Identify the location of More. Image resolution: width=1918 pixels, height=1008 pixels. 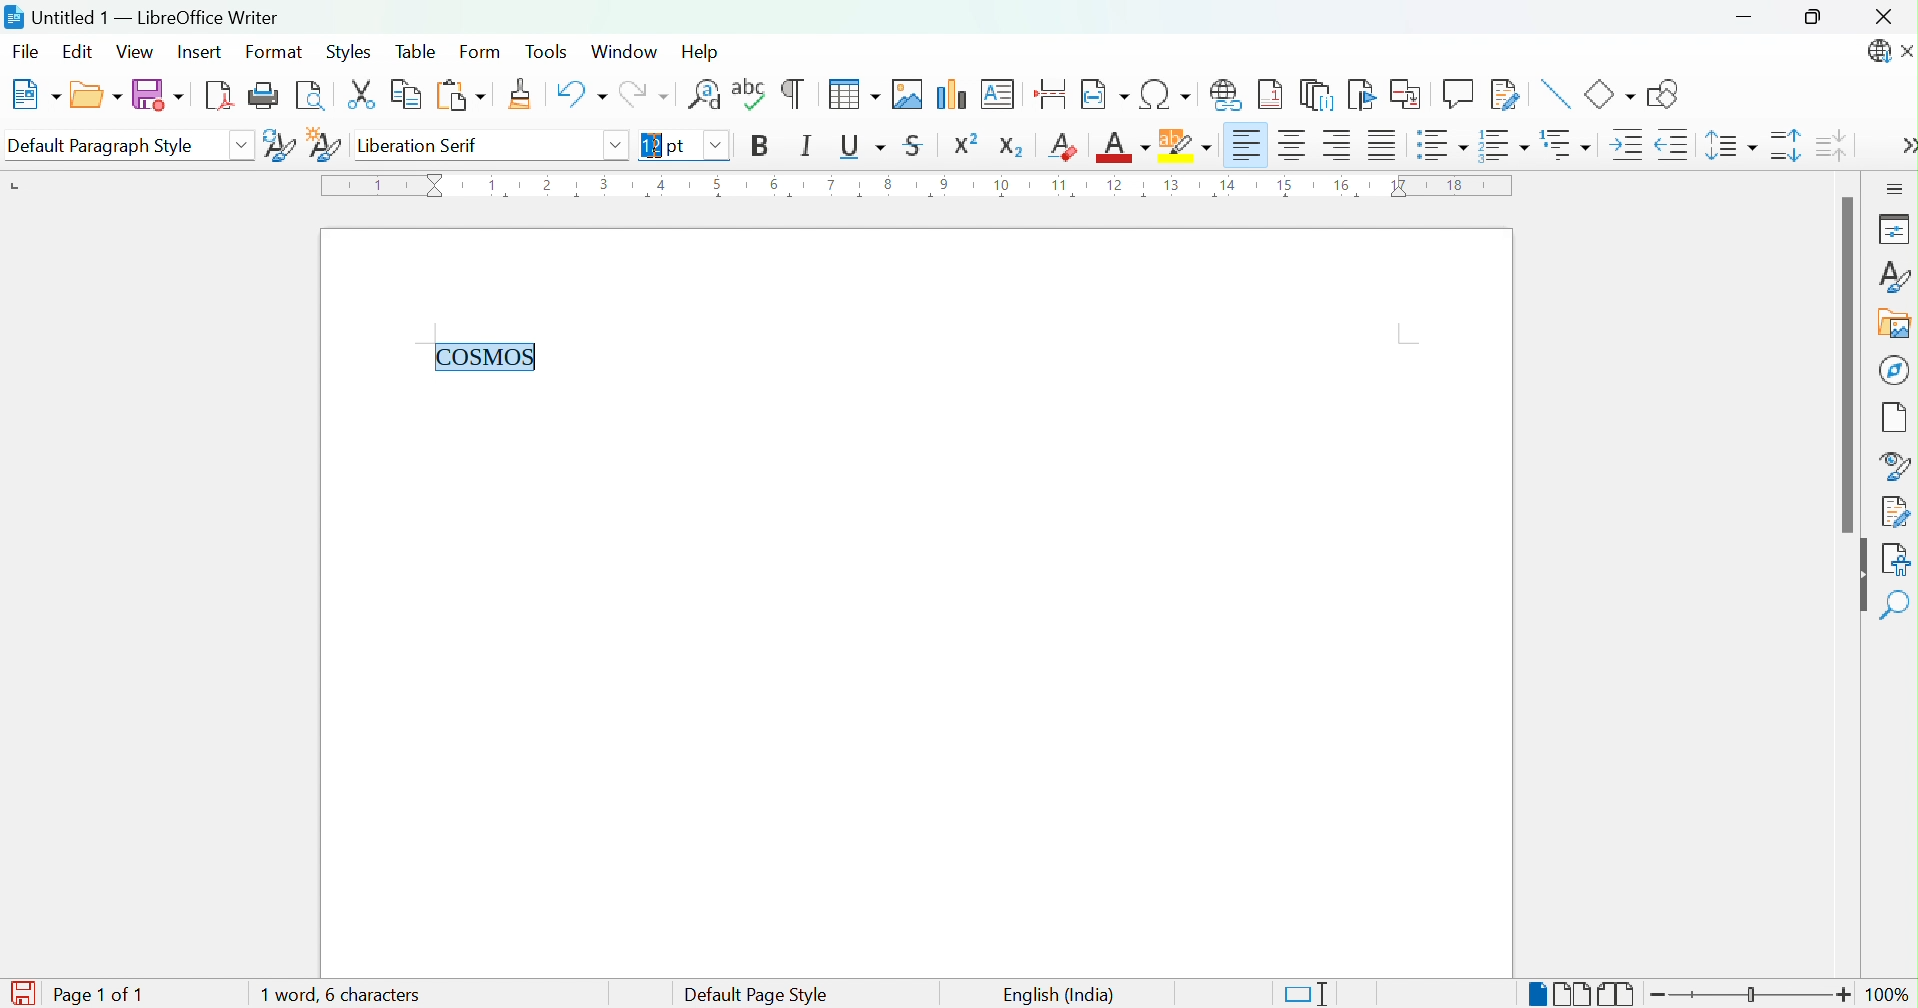
(1906, 148).